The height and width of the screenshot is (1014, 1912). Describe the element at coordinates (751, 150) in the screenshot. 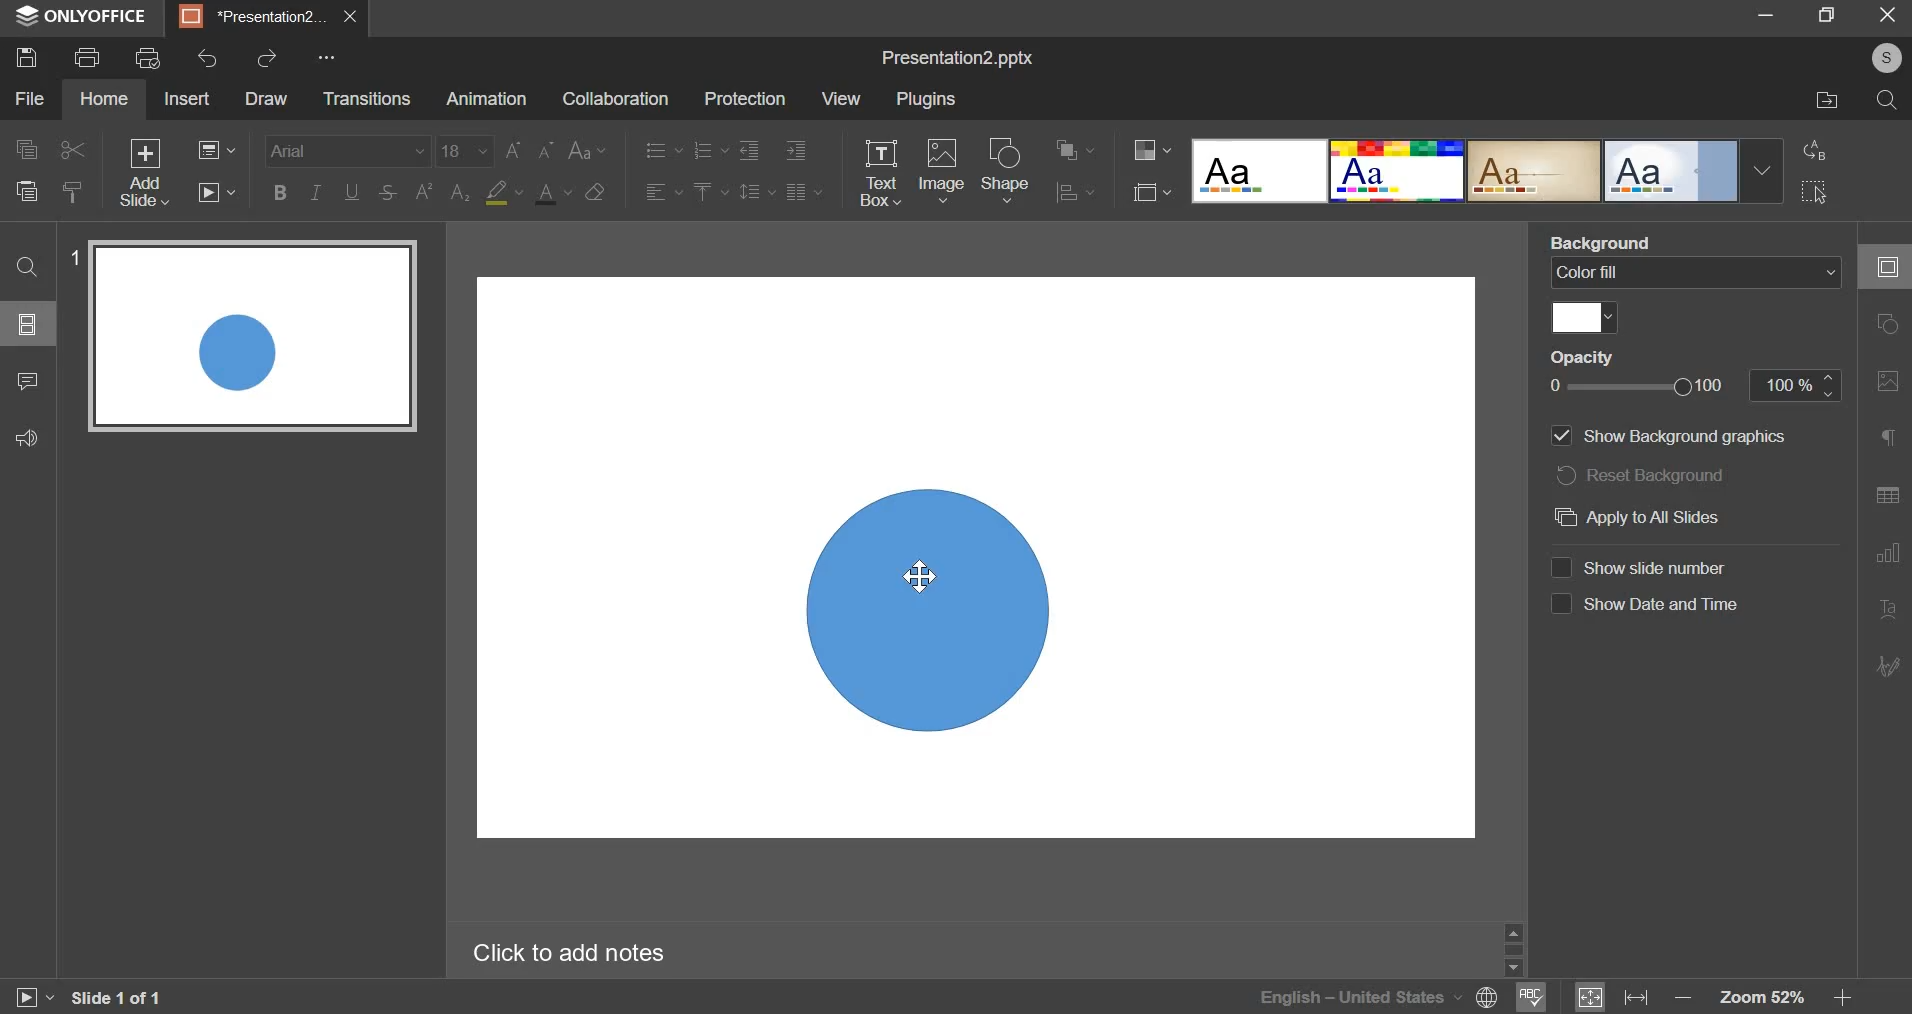

I see `decrease indent` at that location.